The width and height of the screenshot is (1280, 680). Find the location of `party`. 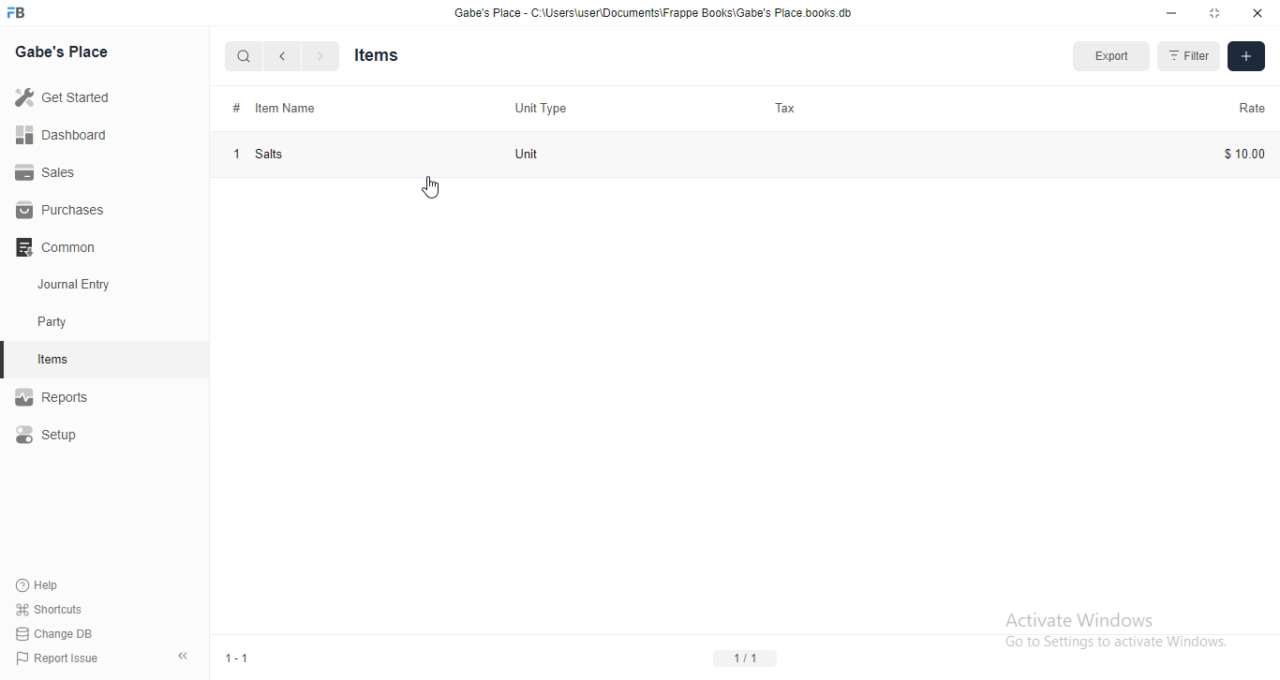

party is located at coordinates (56, 322).